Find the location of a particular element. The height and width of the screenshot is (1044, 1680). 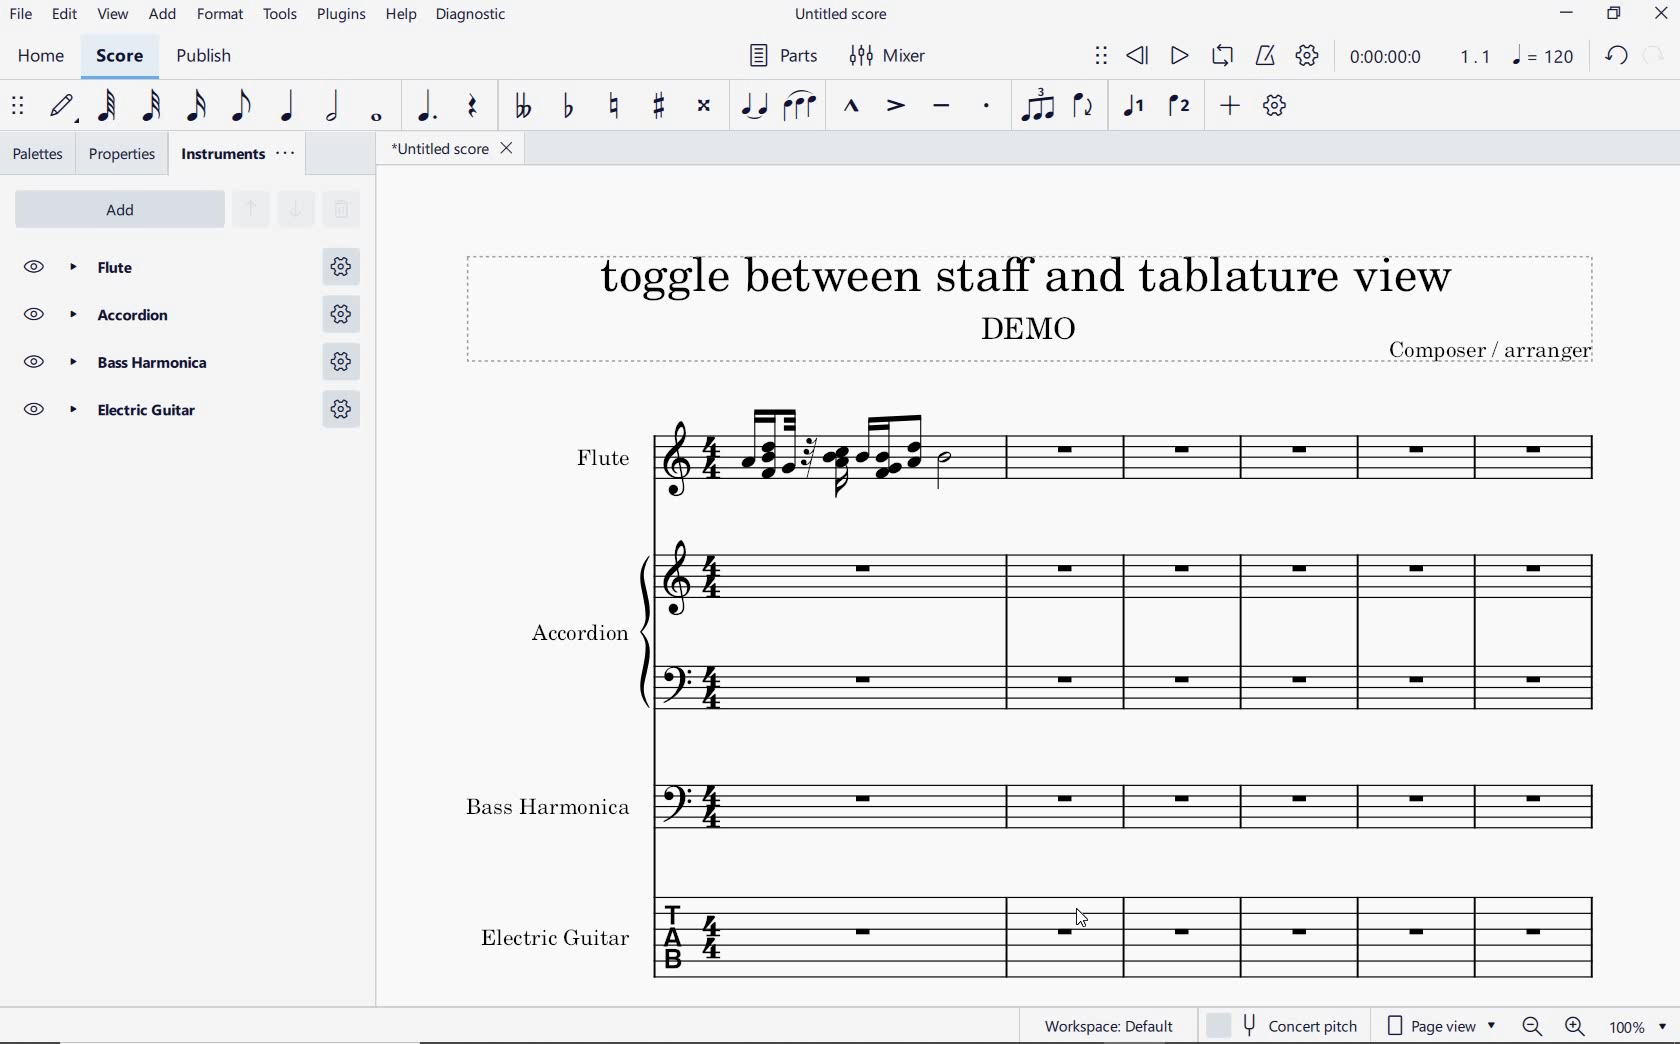

voice1 is located at coordinates (1136, 107).